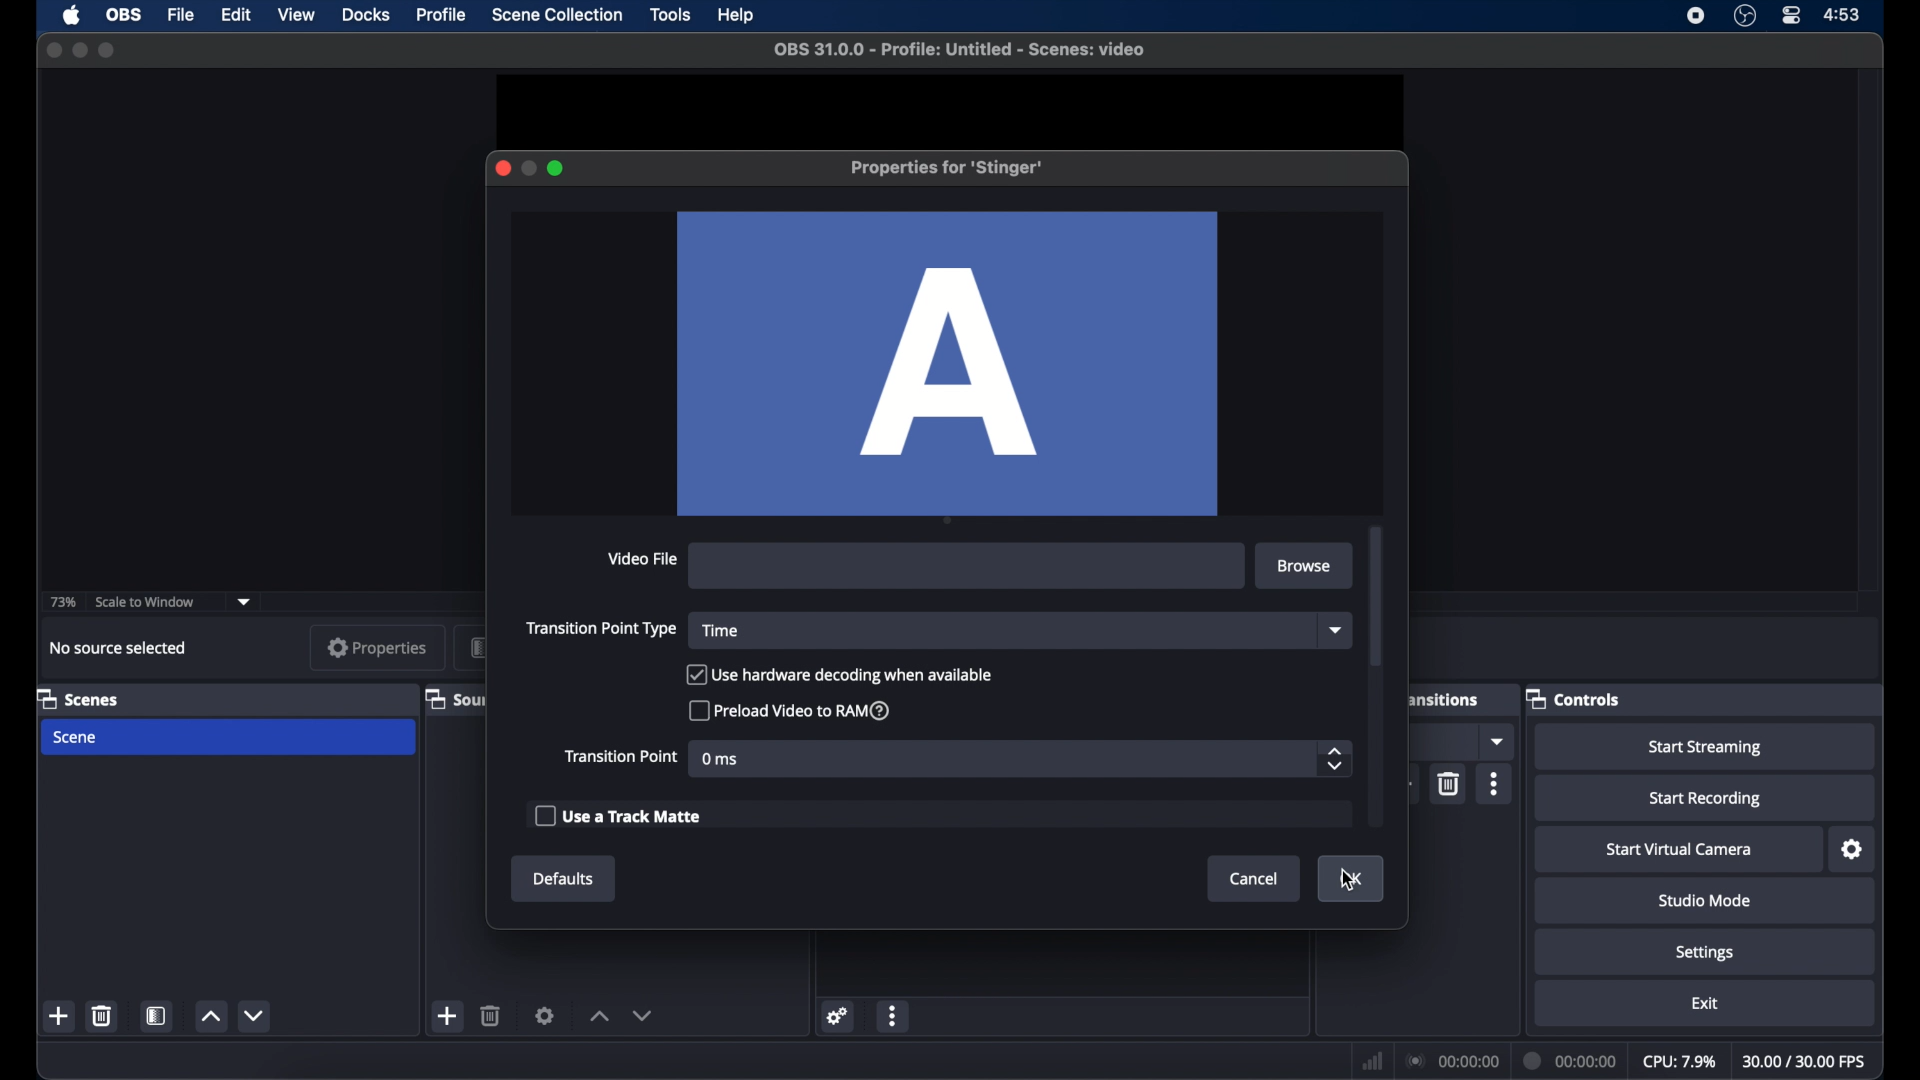  I want to click on transition point, so click(620, 756).